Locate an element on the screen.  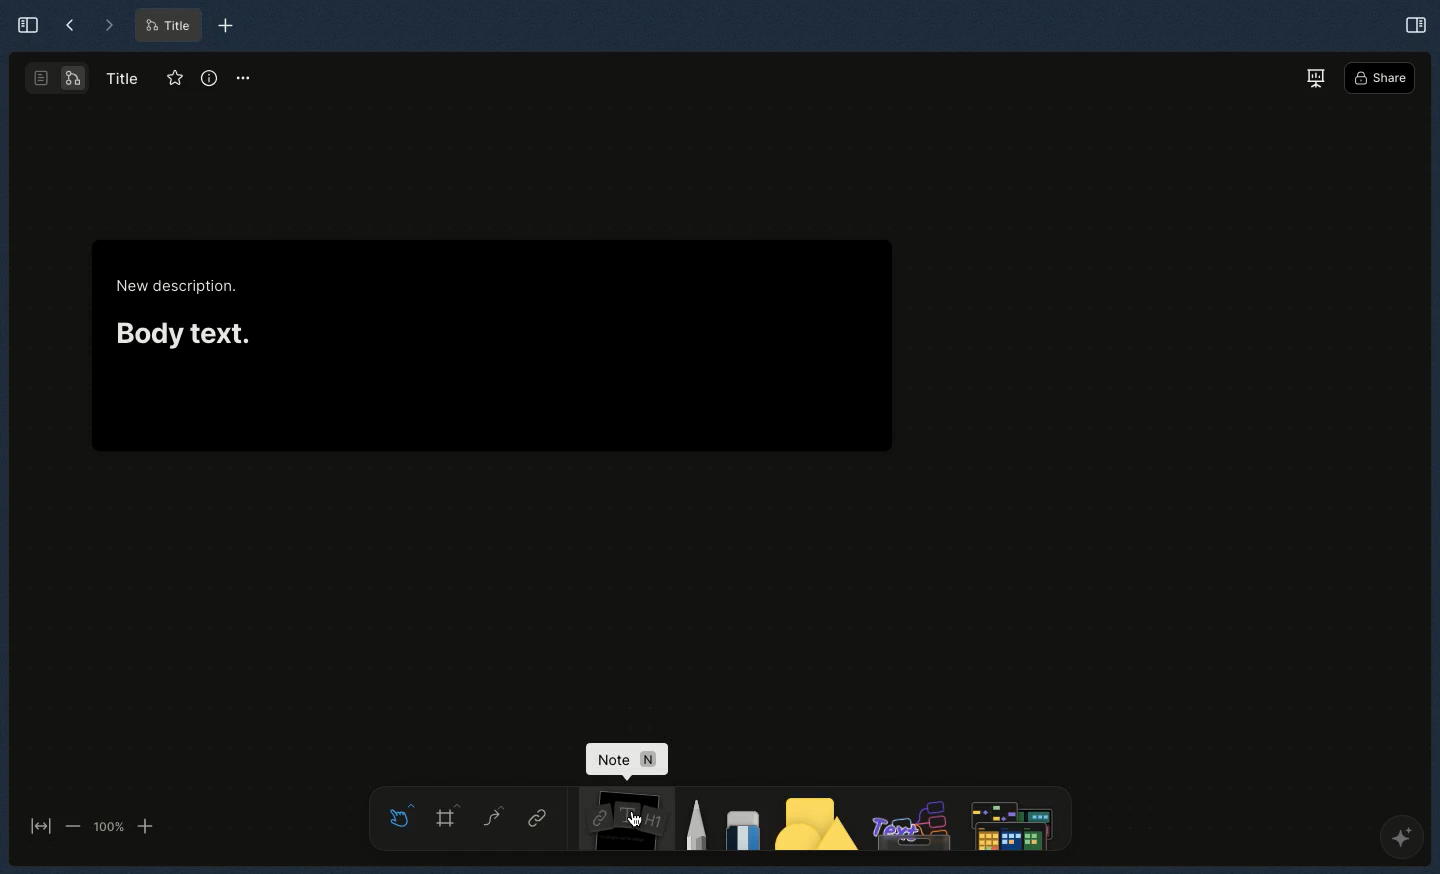
Shape is located at coordinates (817, 823).